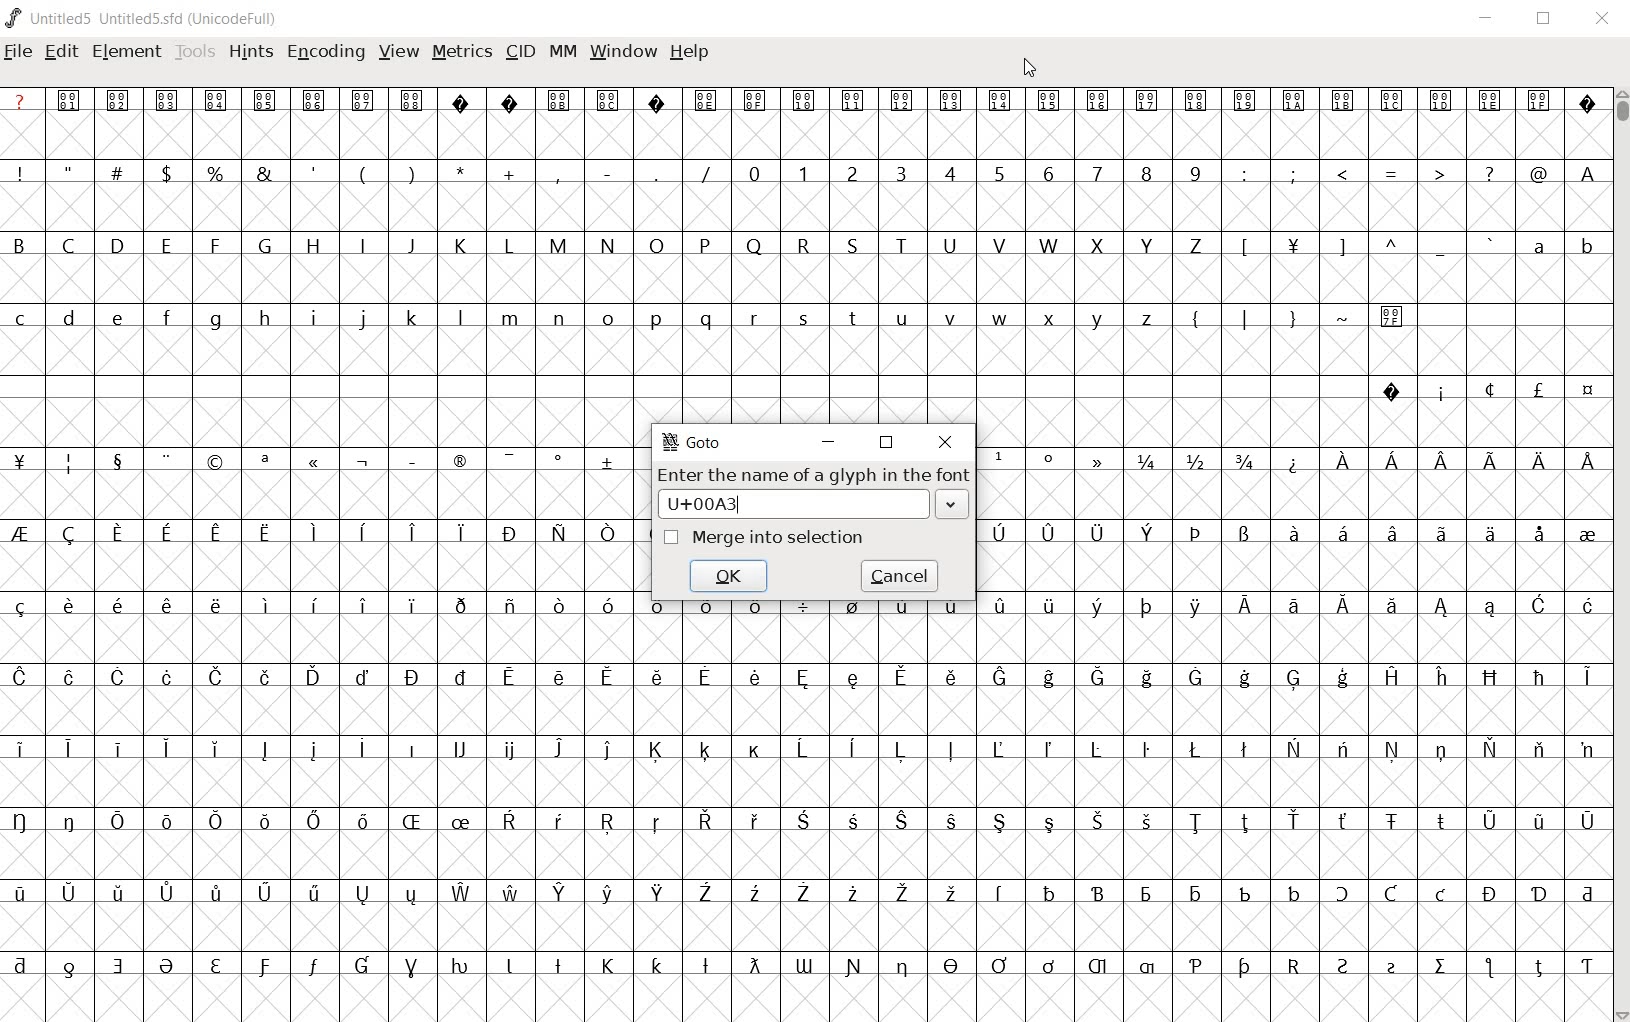 The height and width of the screenshot is (1022, 1630). I want to click on Symbol, so click(1049, 461).